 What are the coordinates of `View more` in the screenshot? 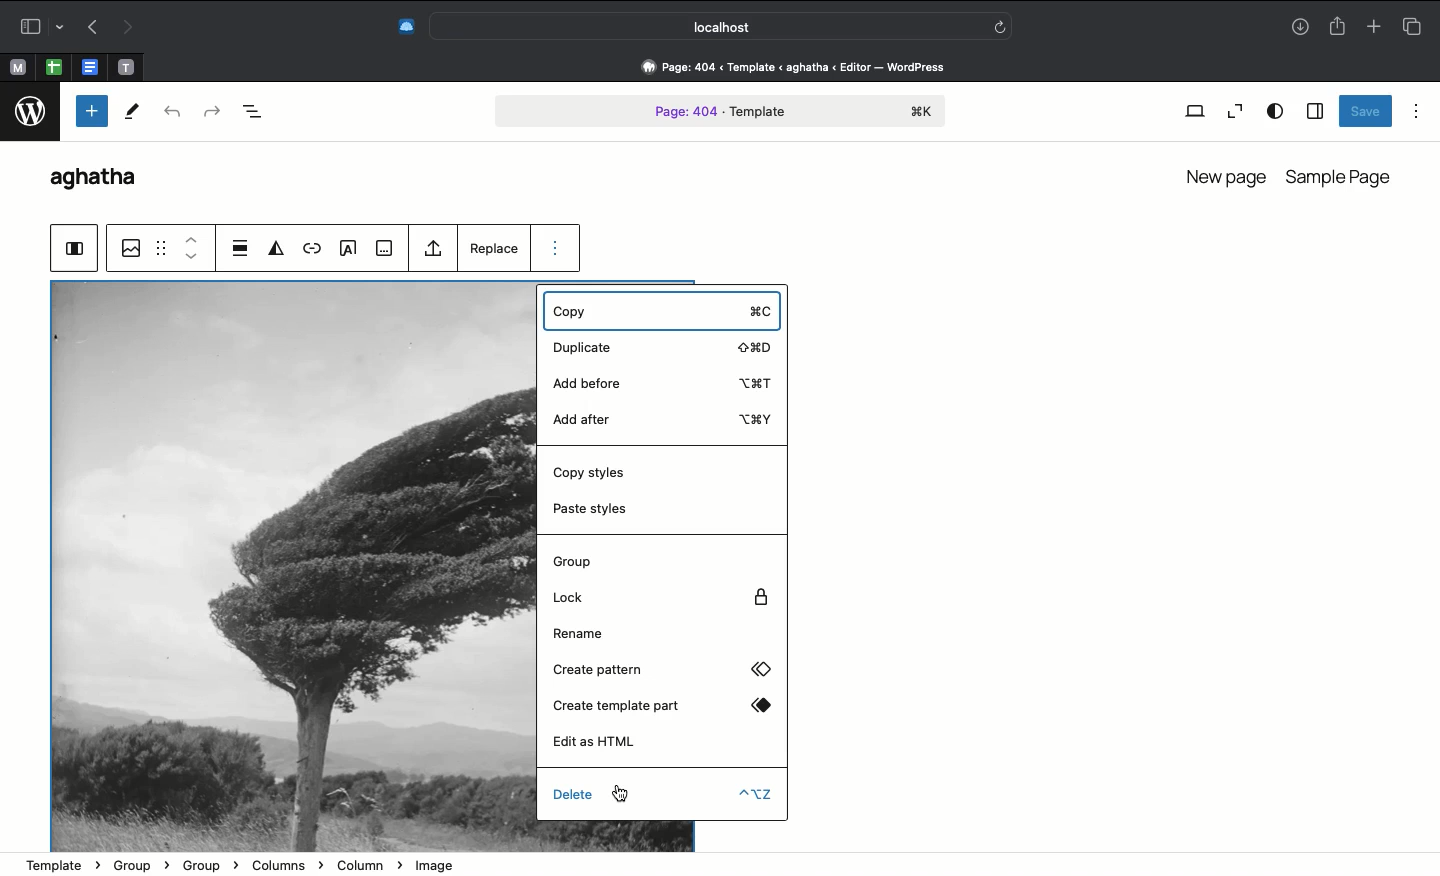 It's located at (386, 249).